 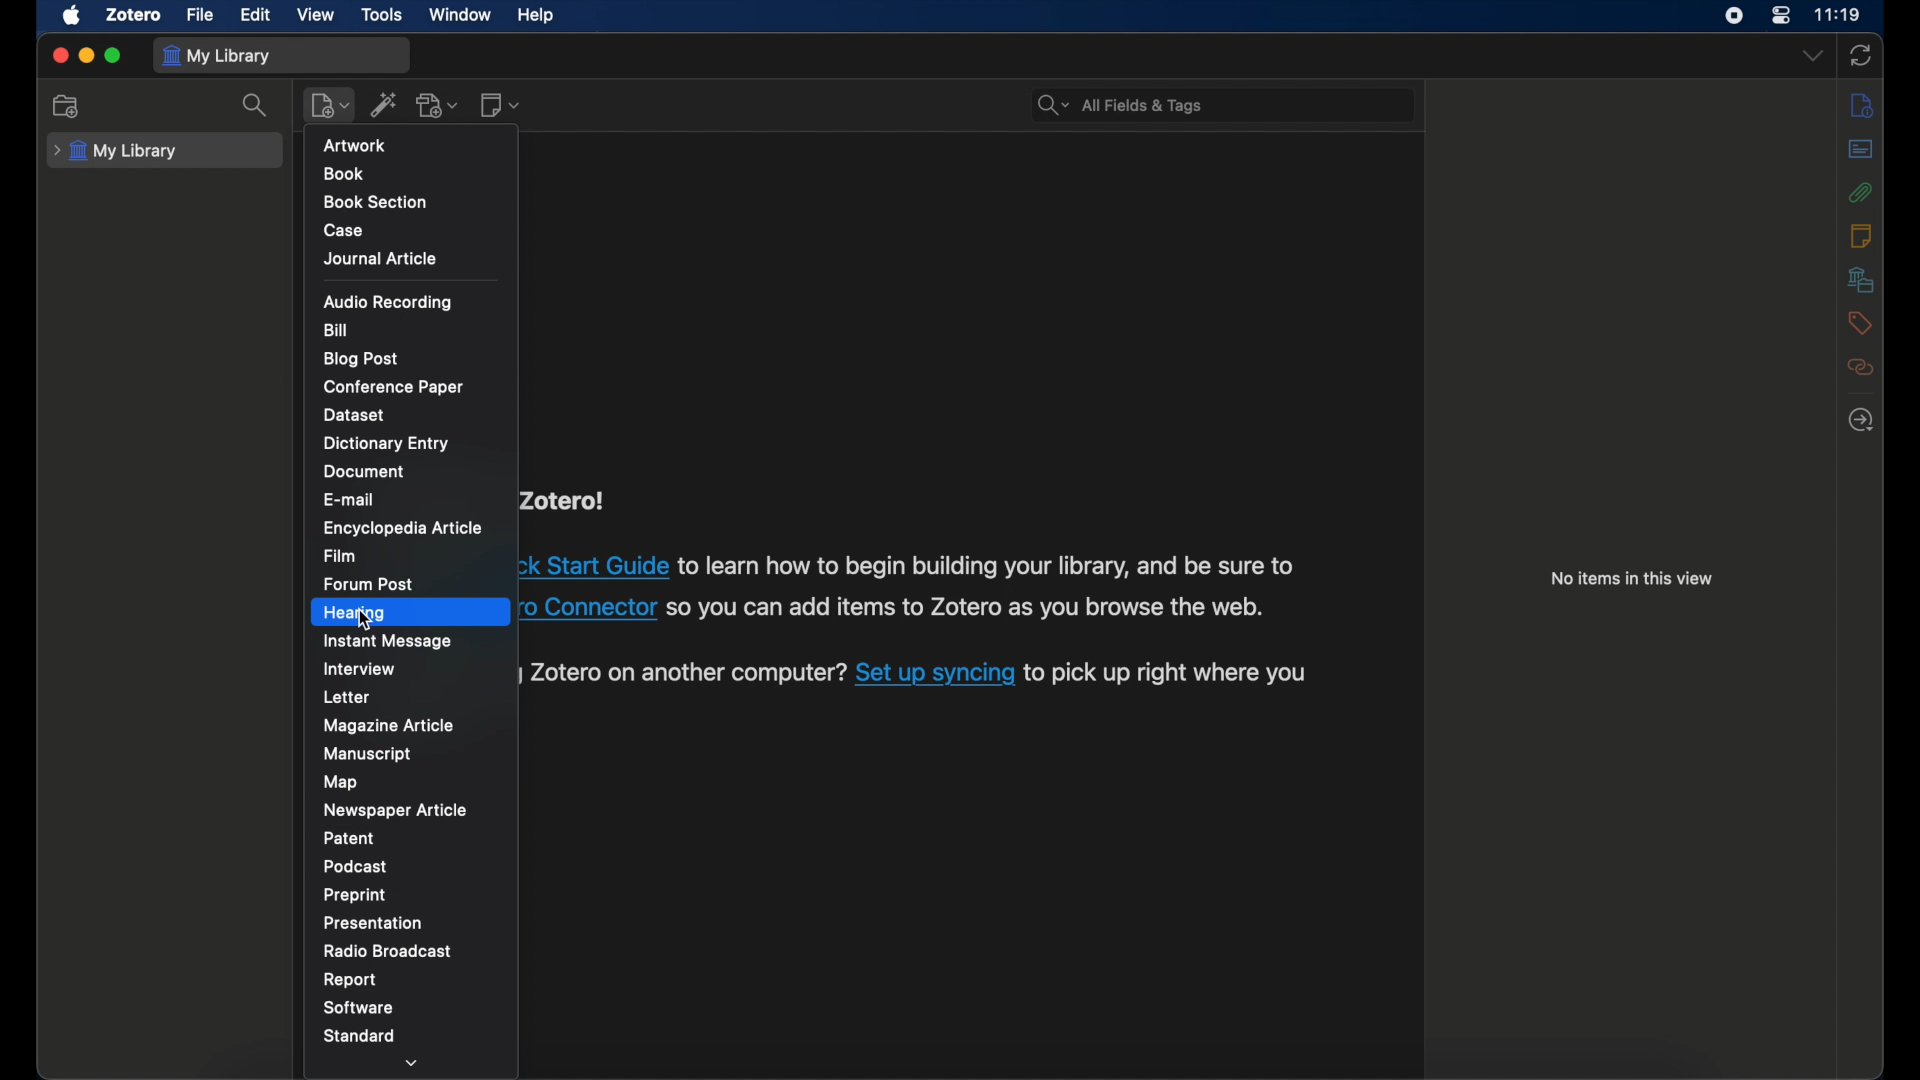 What do you see at coordinates (1861, 419) in the screenshot?
I see `locate` at bounding box center [1861, 419].